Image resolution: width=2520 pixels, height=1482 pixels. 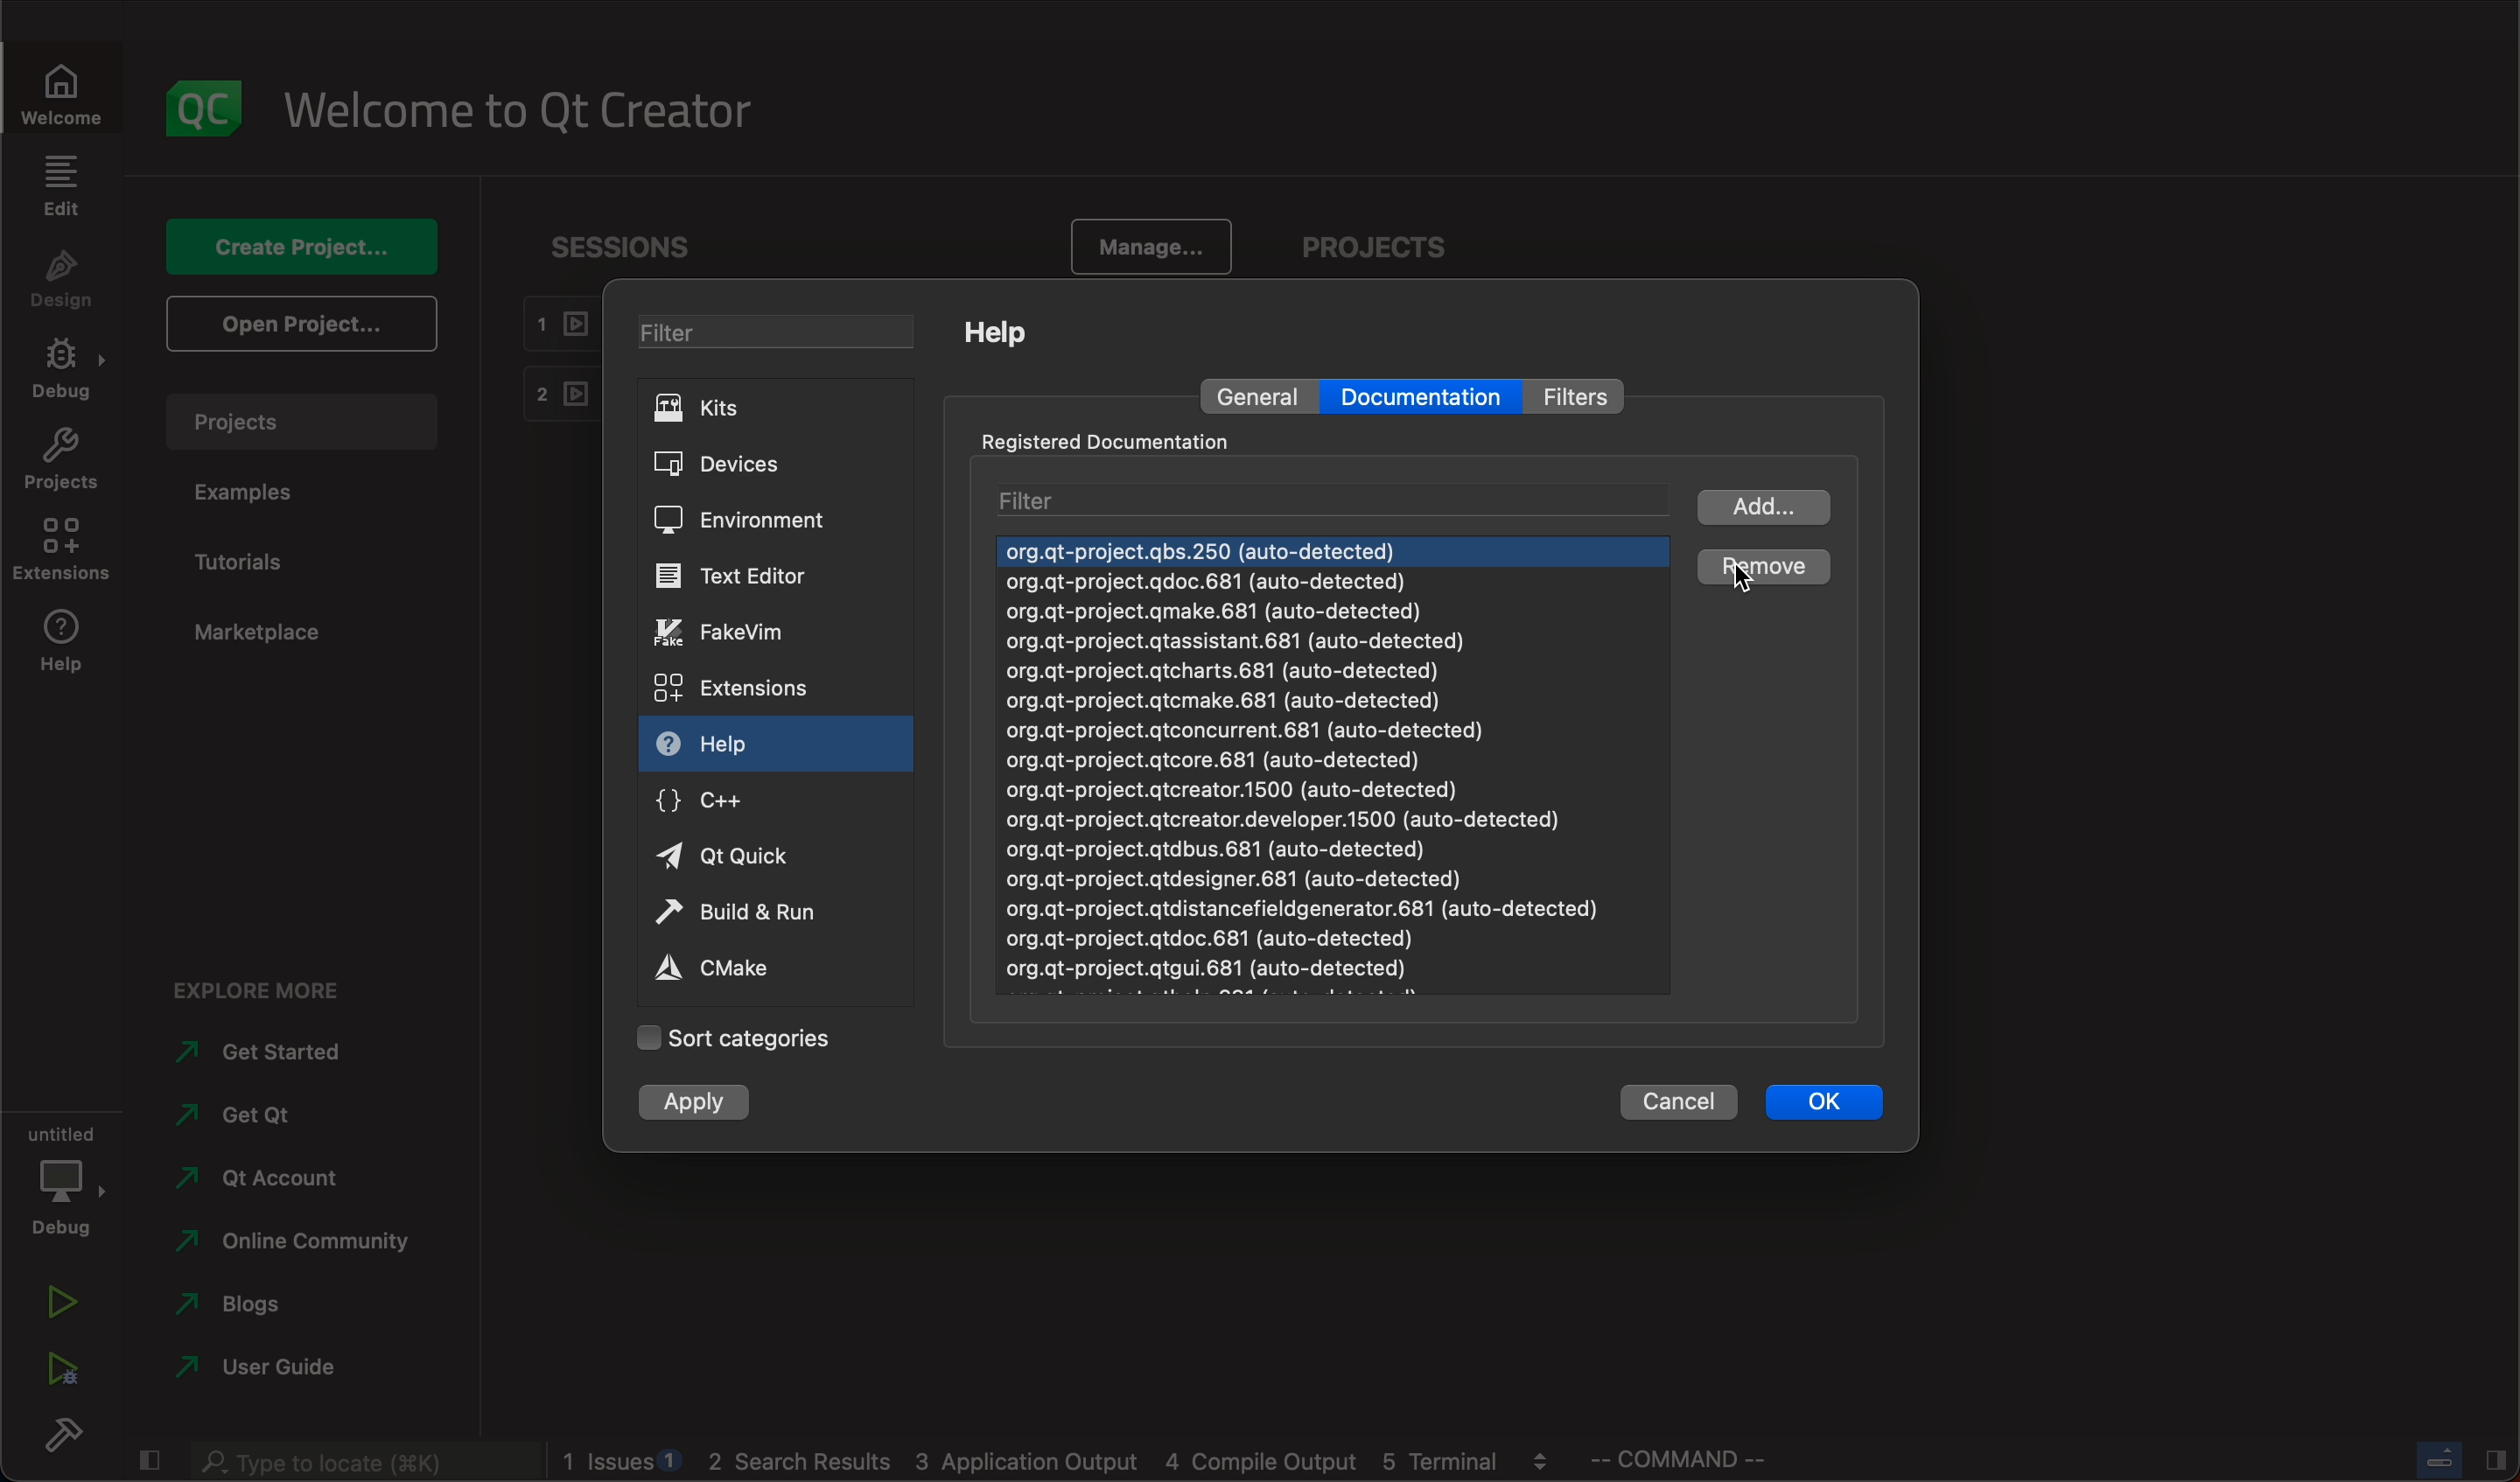 I want to click on run, so click(x=746, y=909).